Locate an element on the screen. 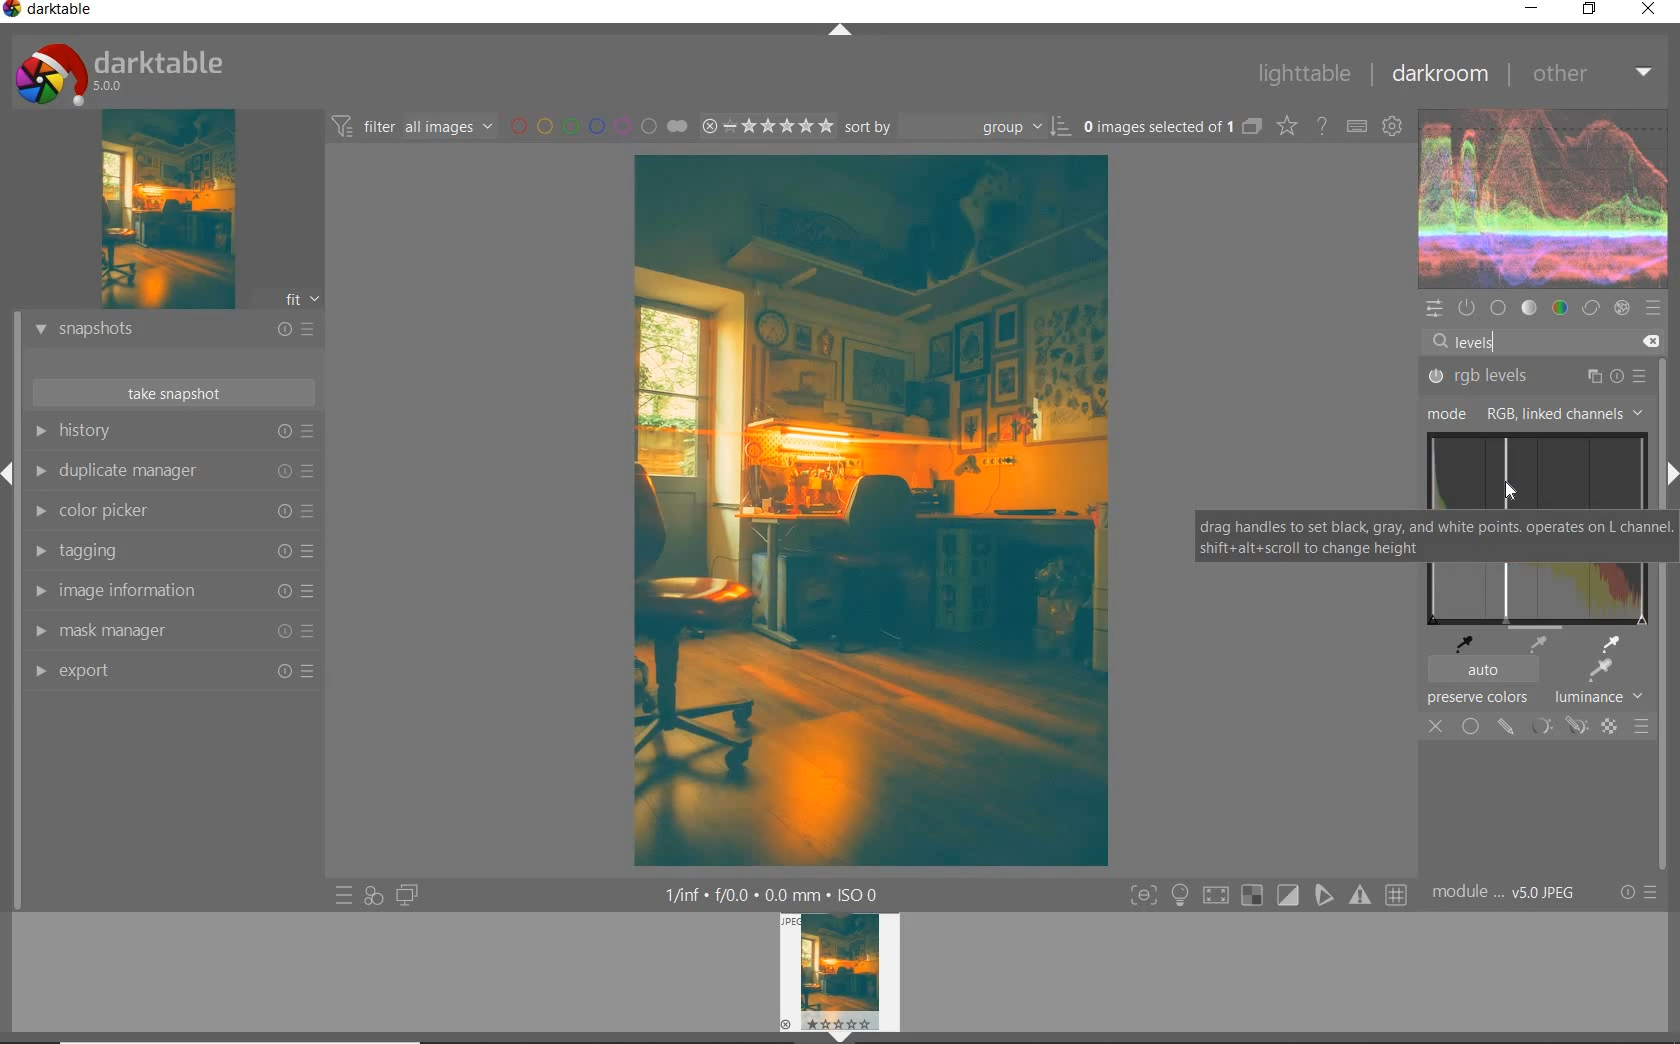 The width and height of the screenshot is (1680, 1044). mask manager is located at coordinates (172, 631).